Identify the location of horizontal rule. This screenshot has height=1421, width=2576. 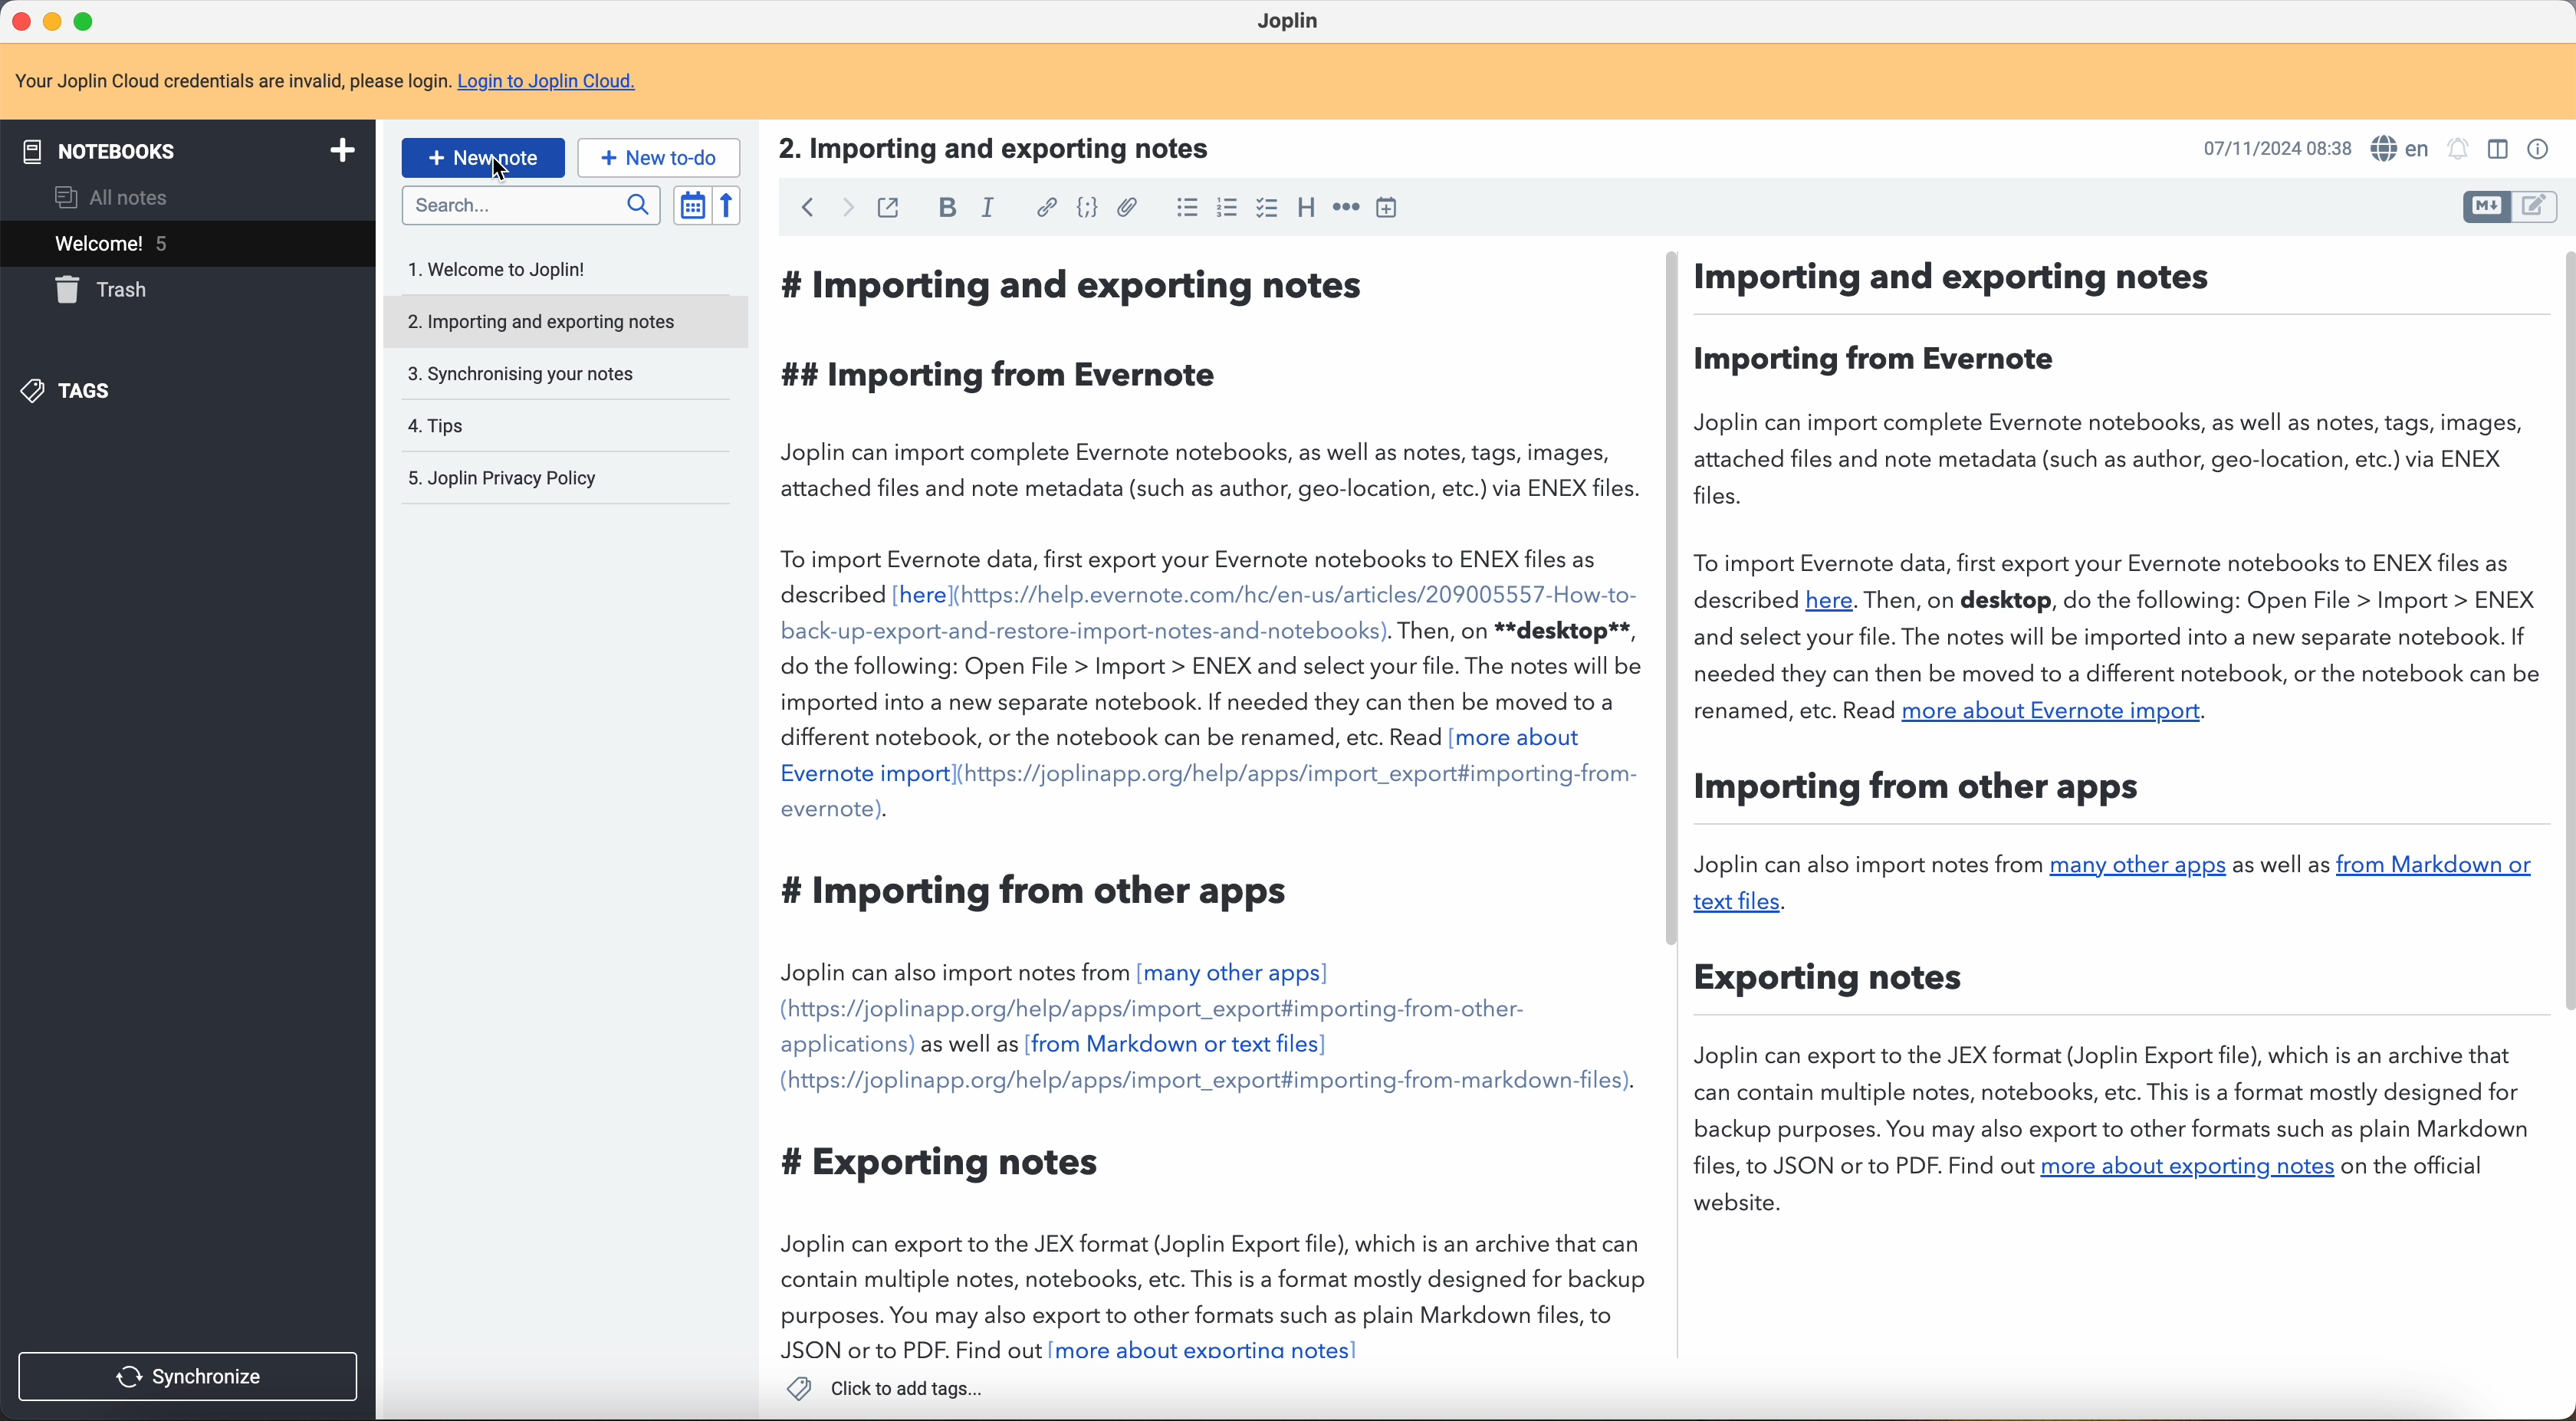
(1347, 211).